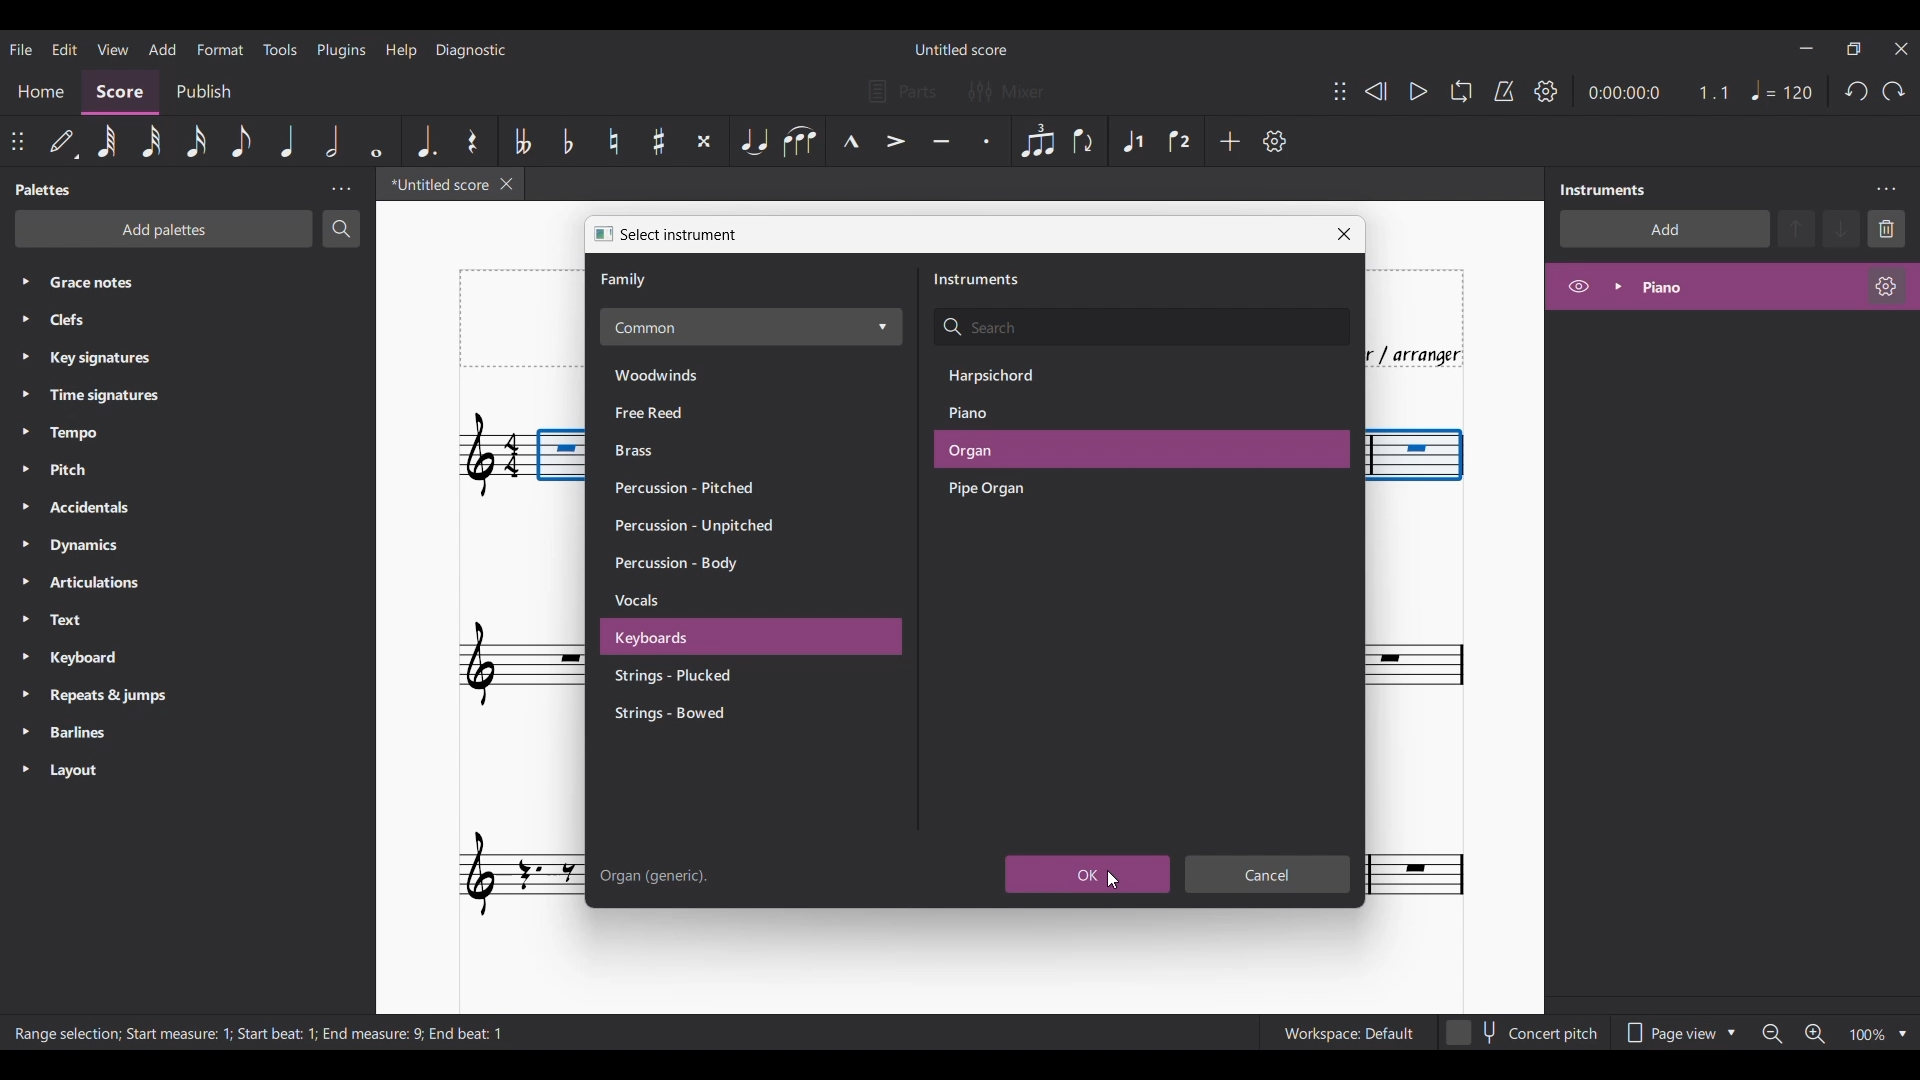 The image size is (1920, 1080). What do you see at coordinates (45, 190) in the screenshot?
I see `Palette title` at bounding box center [45, 190].